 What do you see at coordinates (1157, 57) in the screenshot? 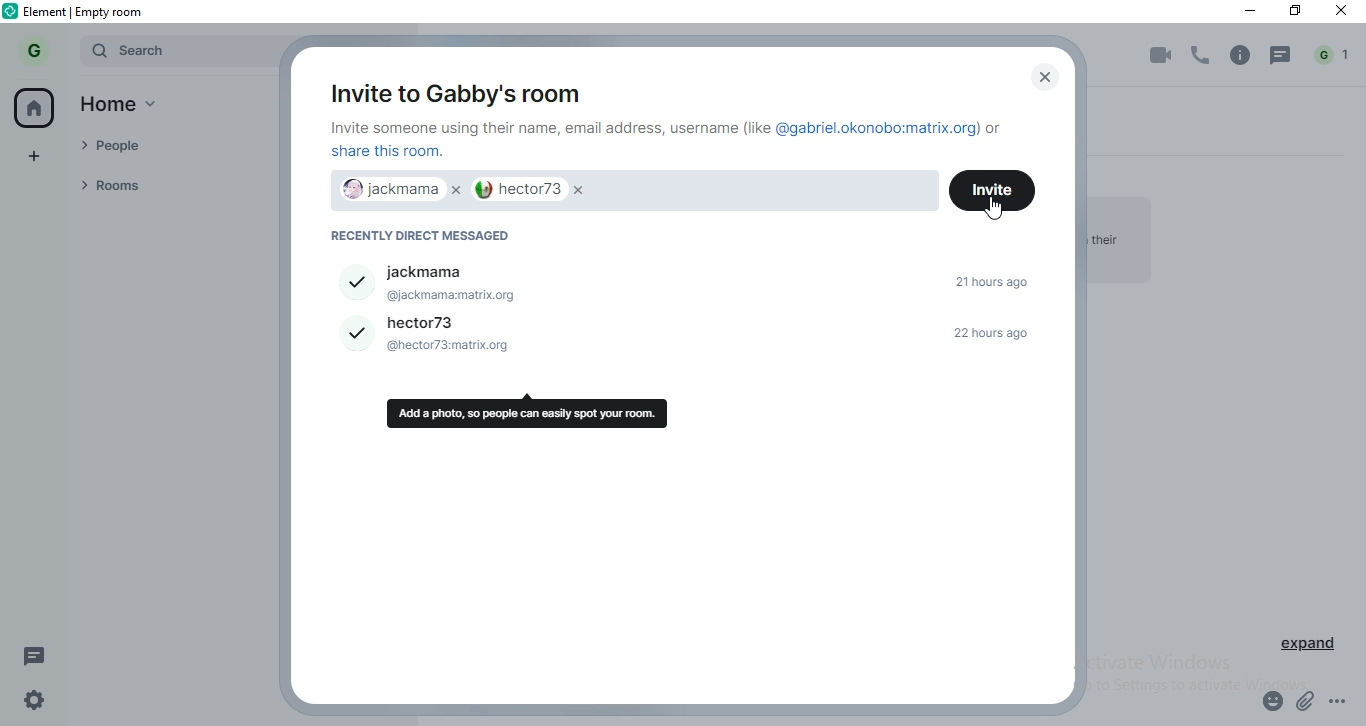
I see `video call` at bounding box center [1157, 57].